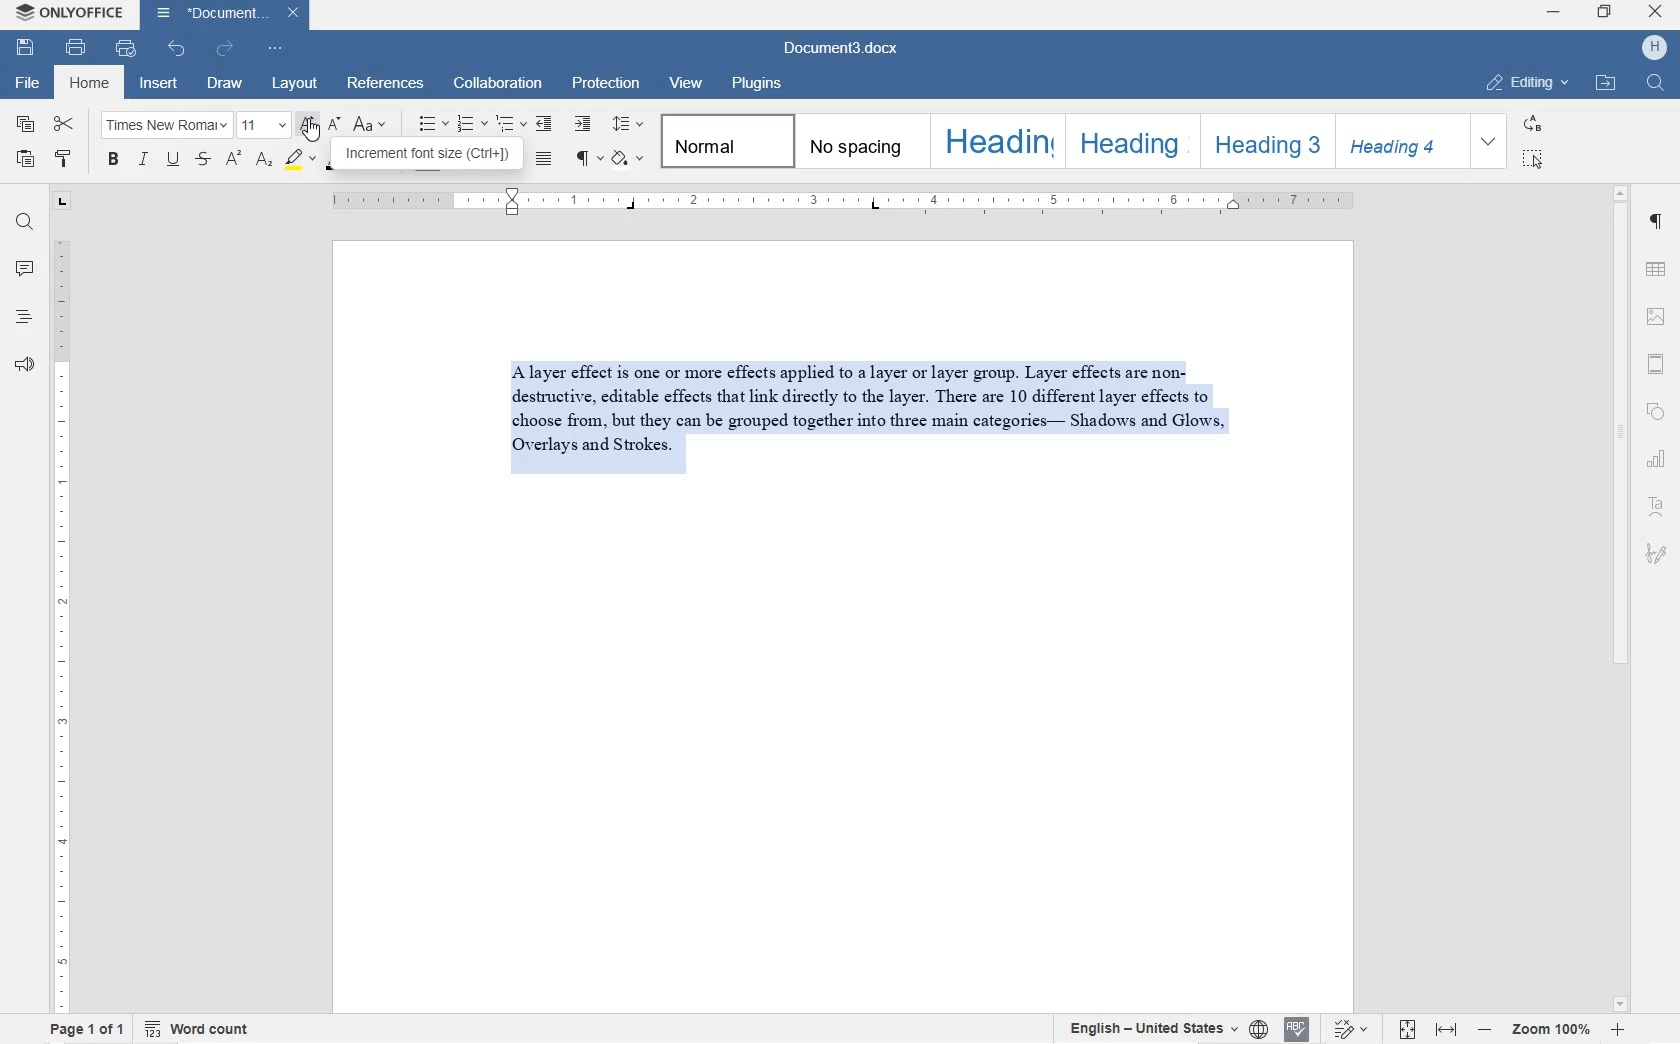 Image resolution: width=1680 pixels, height=1044 pixels. Describe the element at coordinates (57, 626) in the screenshot. I see `ruler` at that location.